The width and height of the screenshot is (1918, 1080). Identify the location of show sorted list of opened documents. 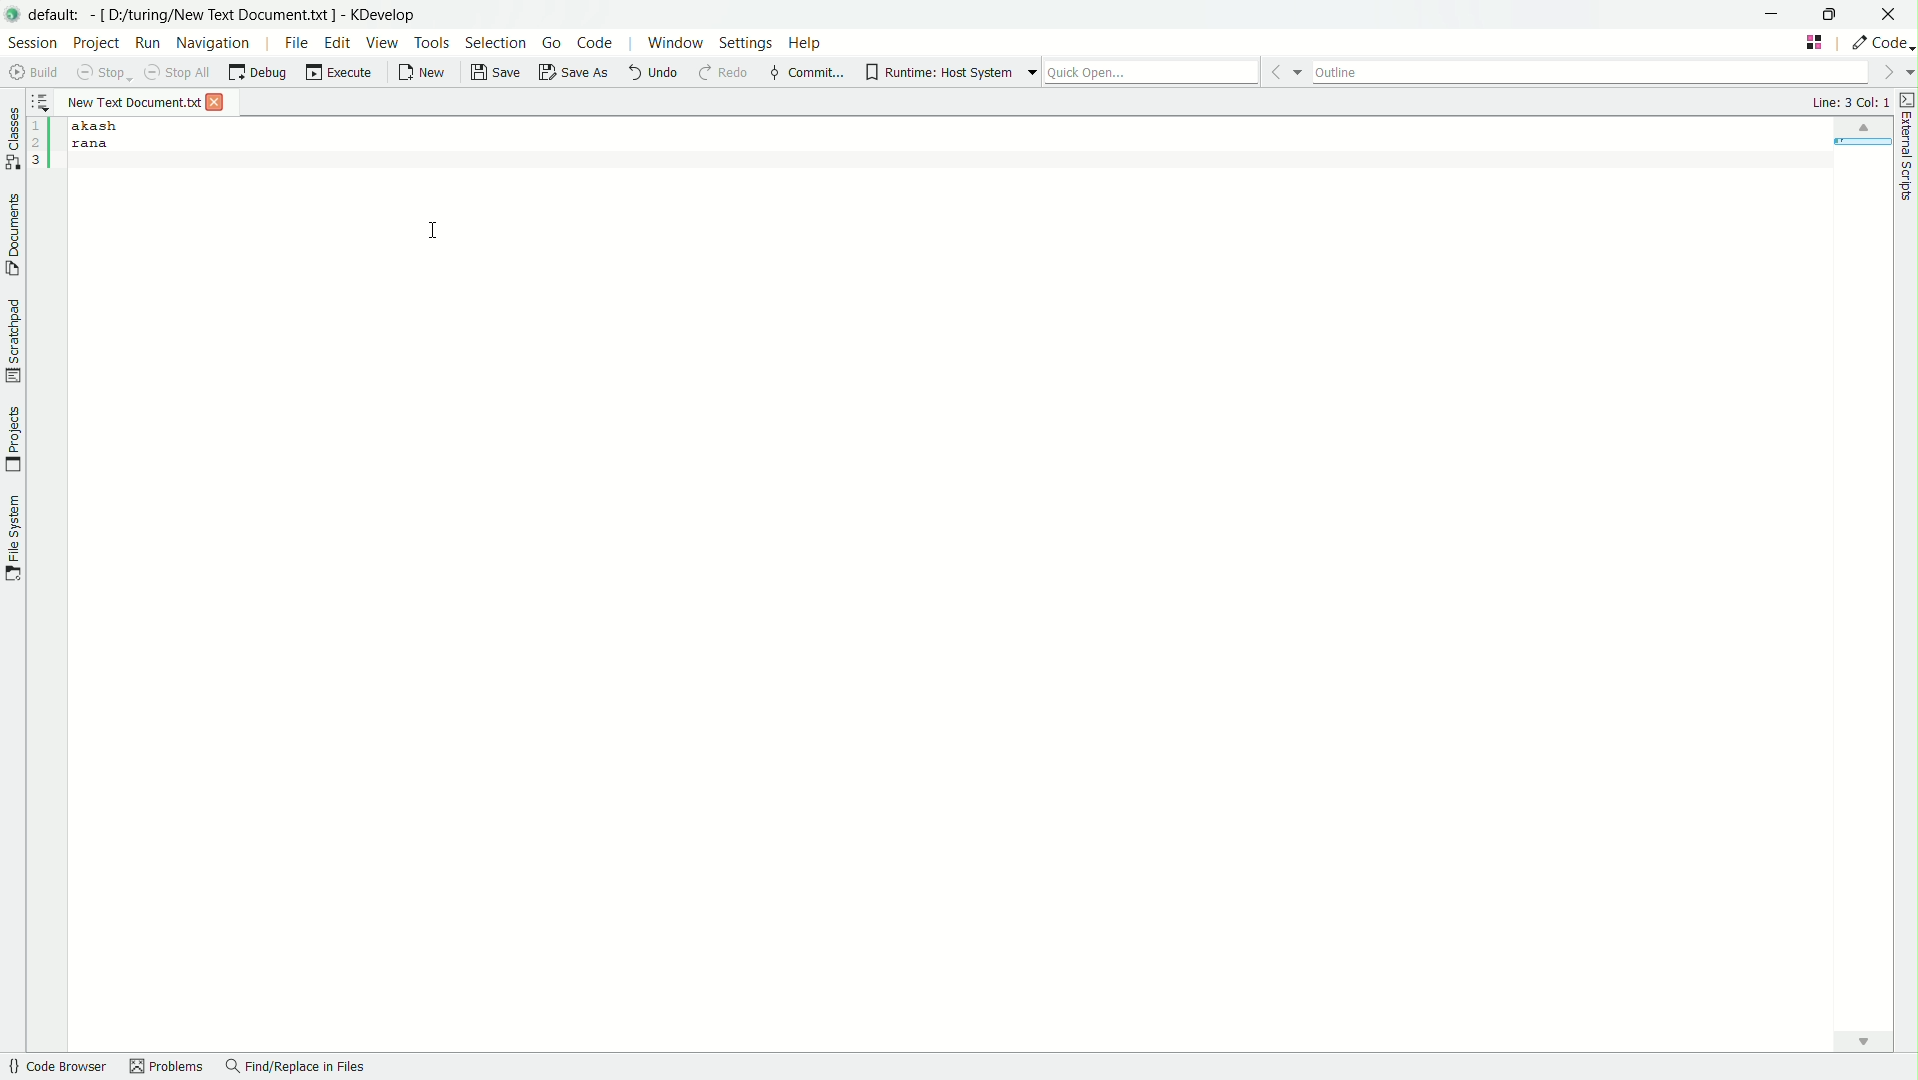
(42, 103).